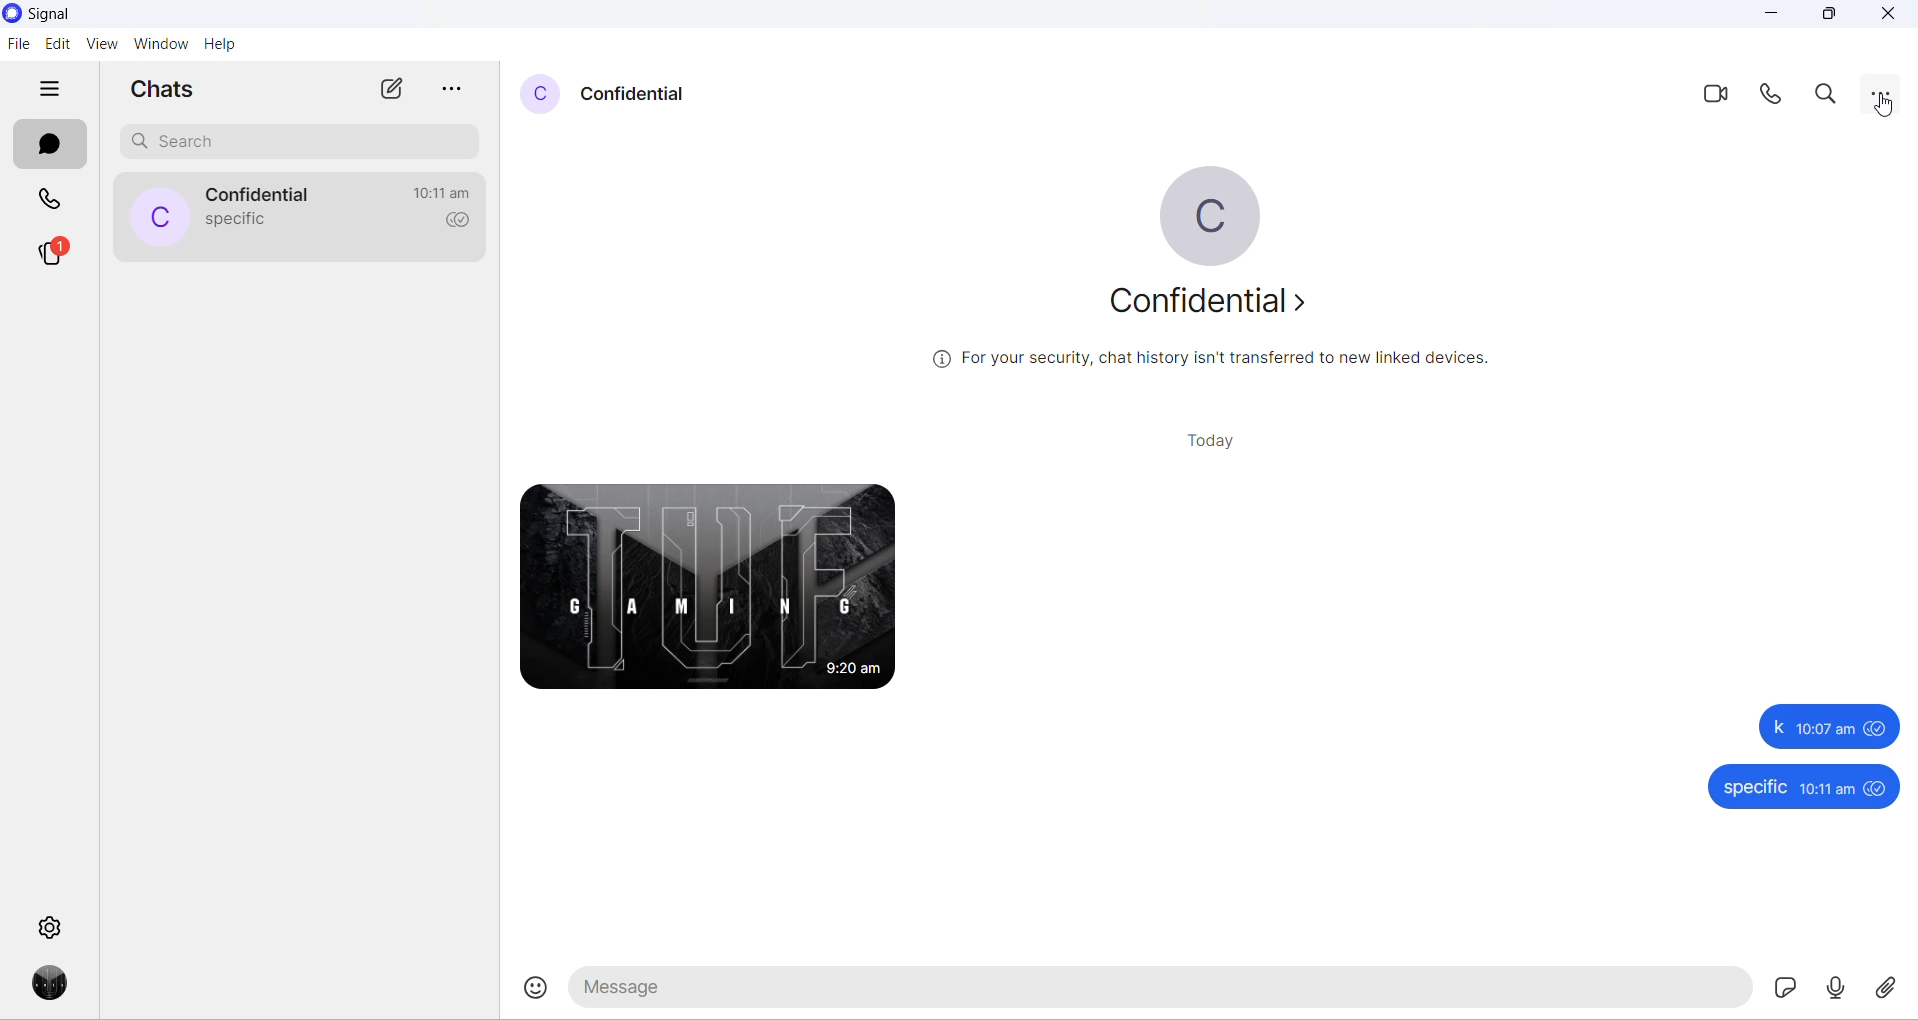 This screenshot has height=1020, width=1918. Describe the element at coordinates (1881, 90) in the screenshot. I see `more options` at that location.